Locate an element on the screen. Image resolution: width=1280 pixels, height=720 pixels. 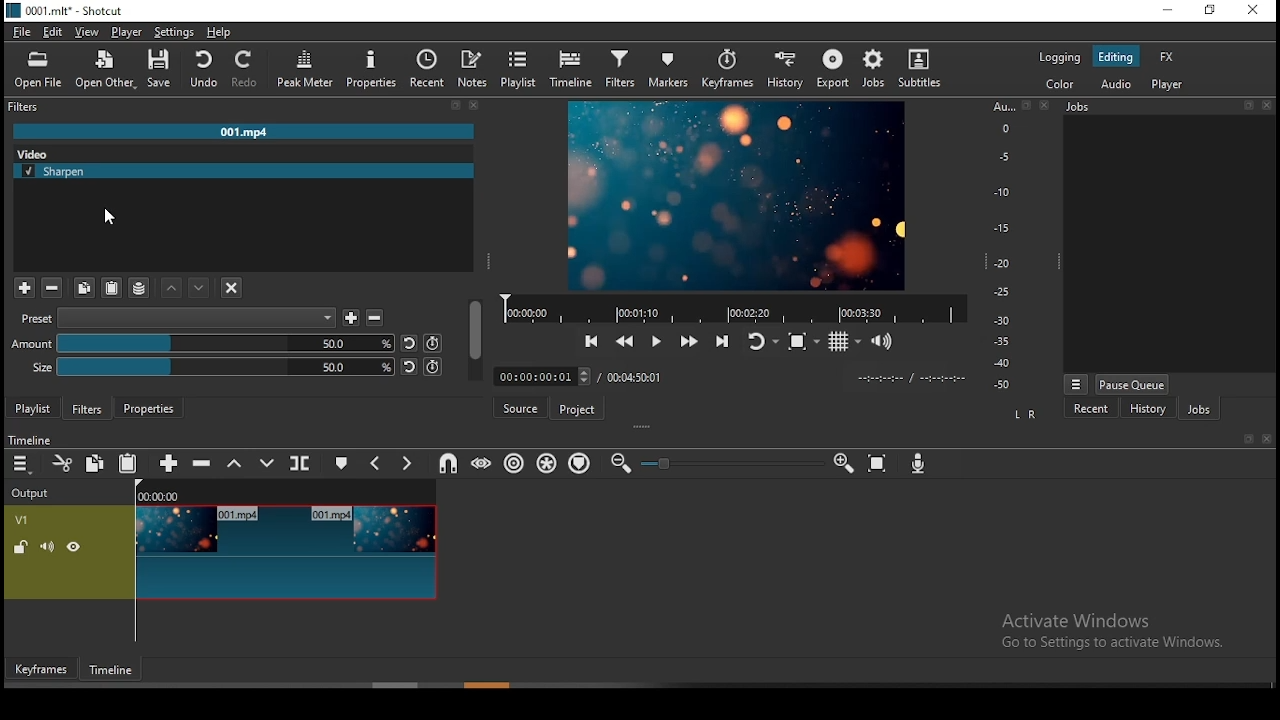
move filter up is located at coordinates (170, 287).